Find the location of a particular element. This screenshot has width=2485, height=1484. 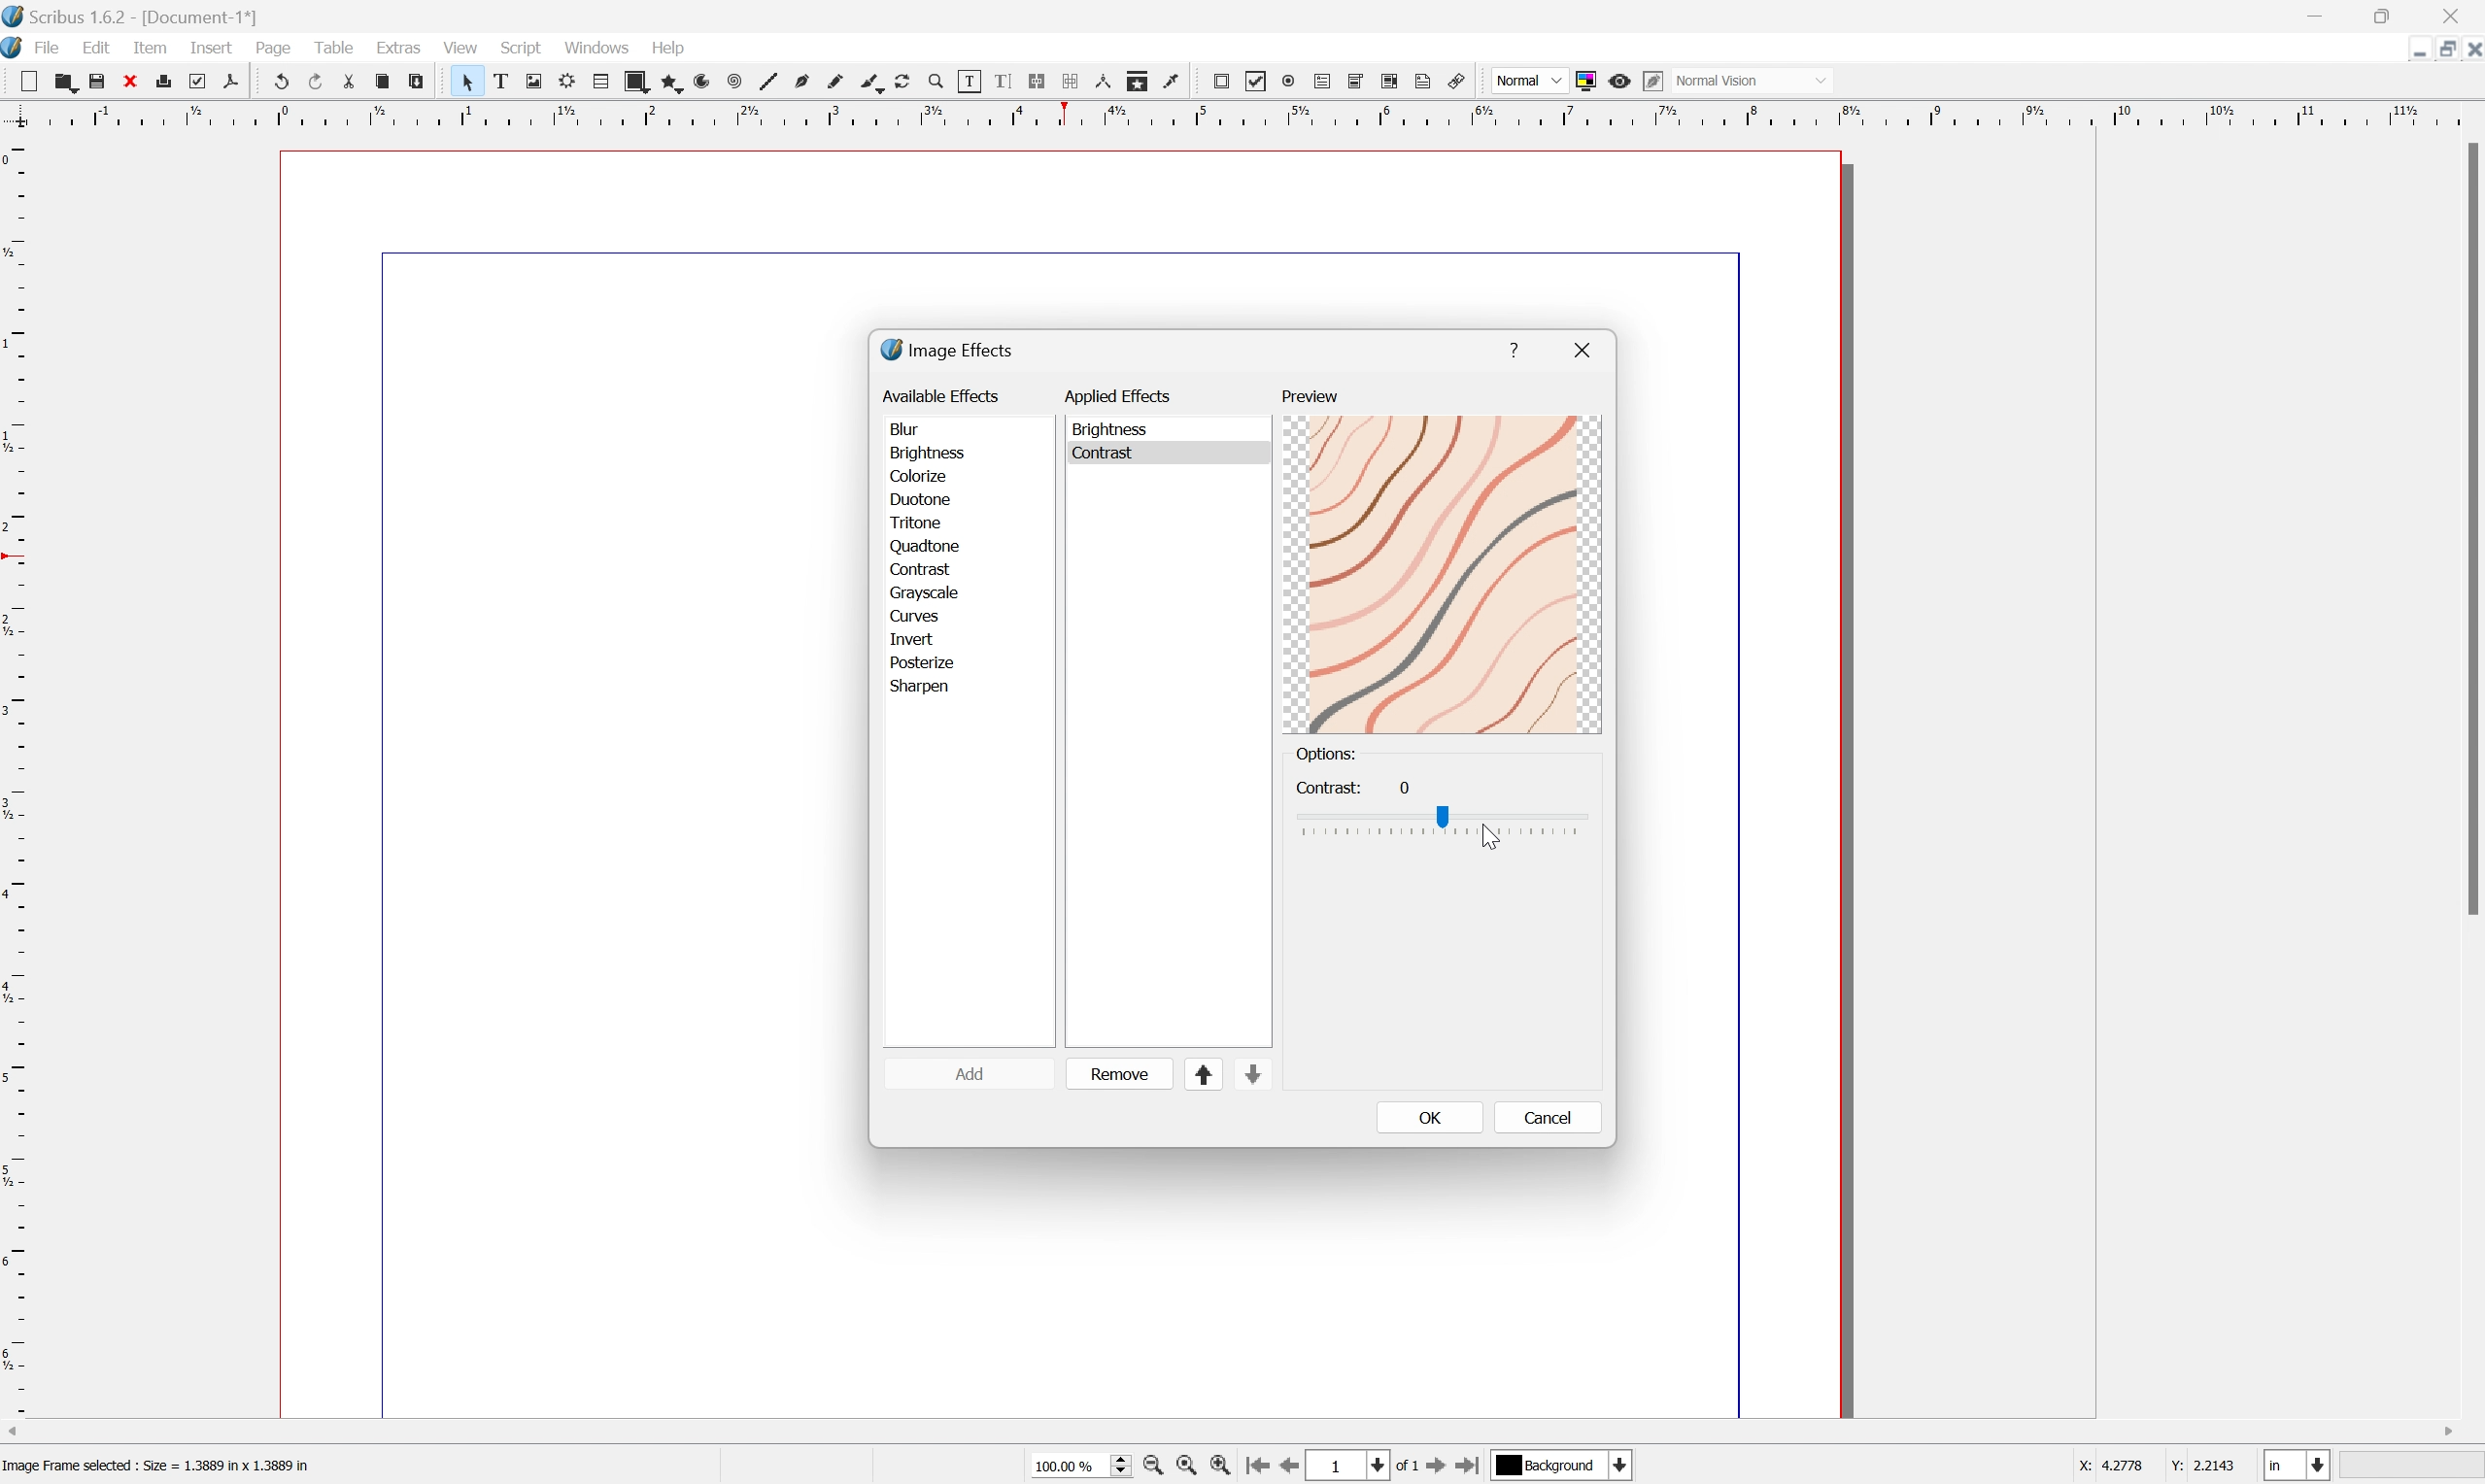

Cut is located at coordinates (348, 79).